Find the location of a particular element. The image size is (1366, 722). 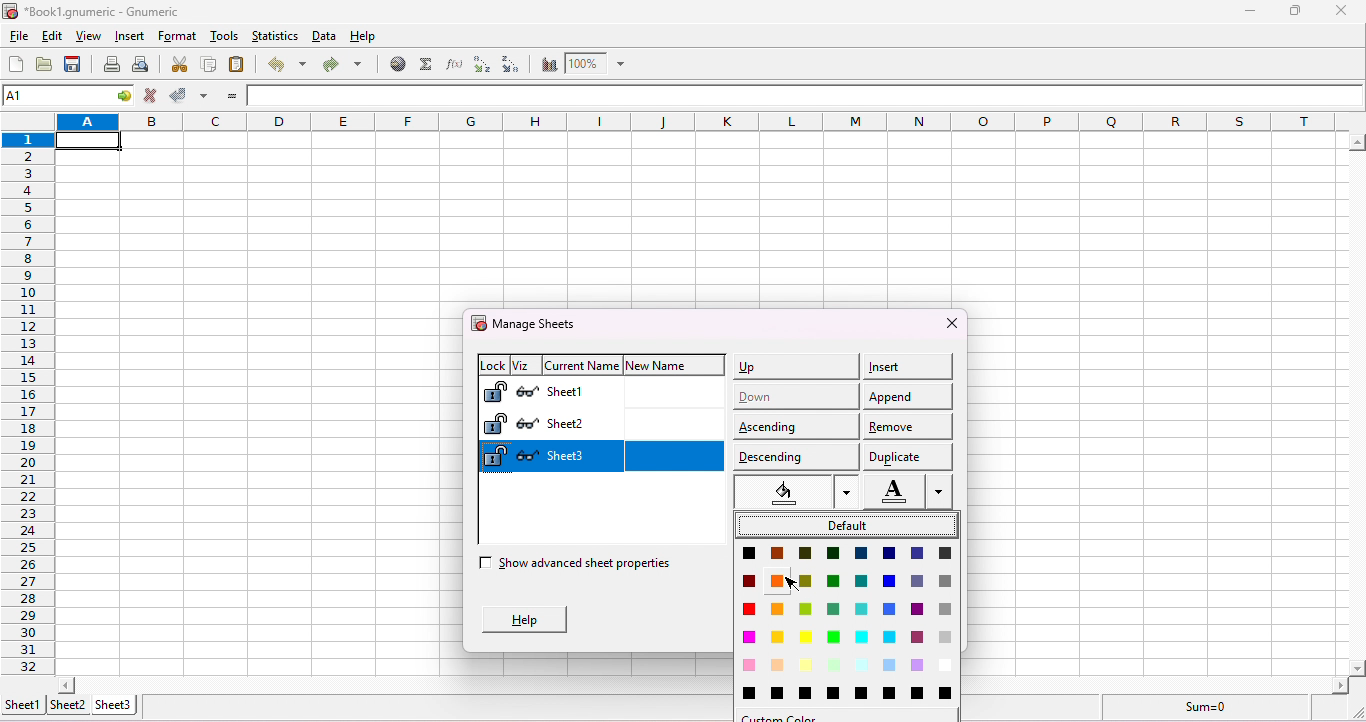

create a new workbook is located at coordinates (15, 64).